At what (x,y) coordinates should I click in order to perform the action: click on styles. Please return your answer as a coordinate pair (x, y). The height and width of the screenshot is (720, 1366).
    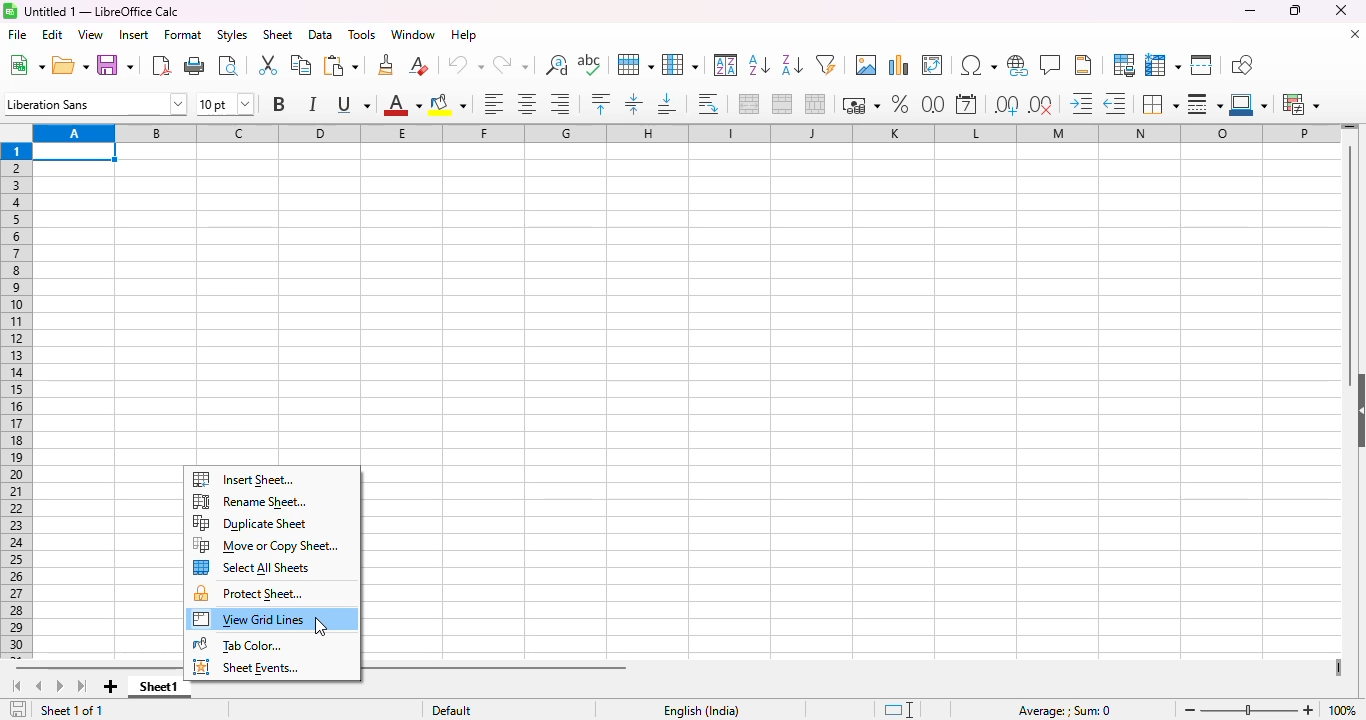
    Looking at the image, I should click on (231, 34).